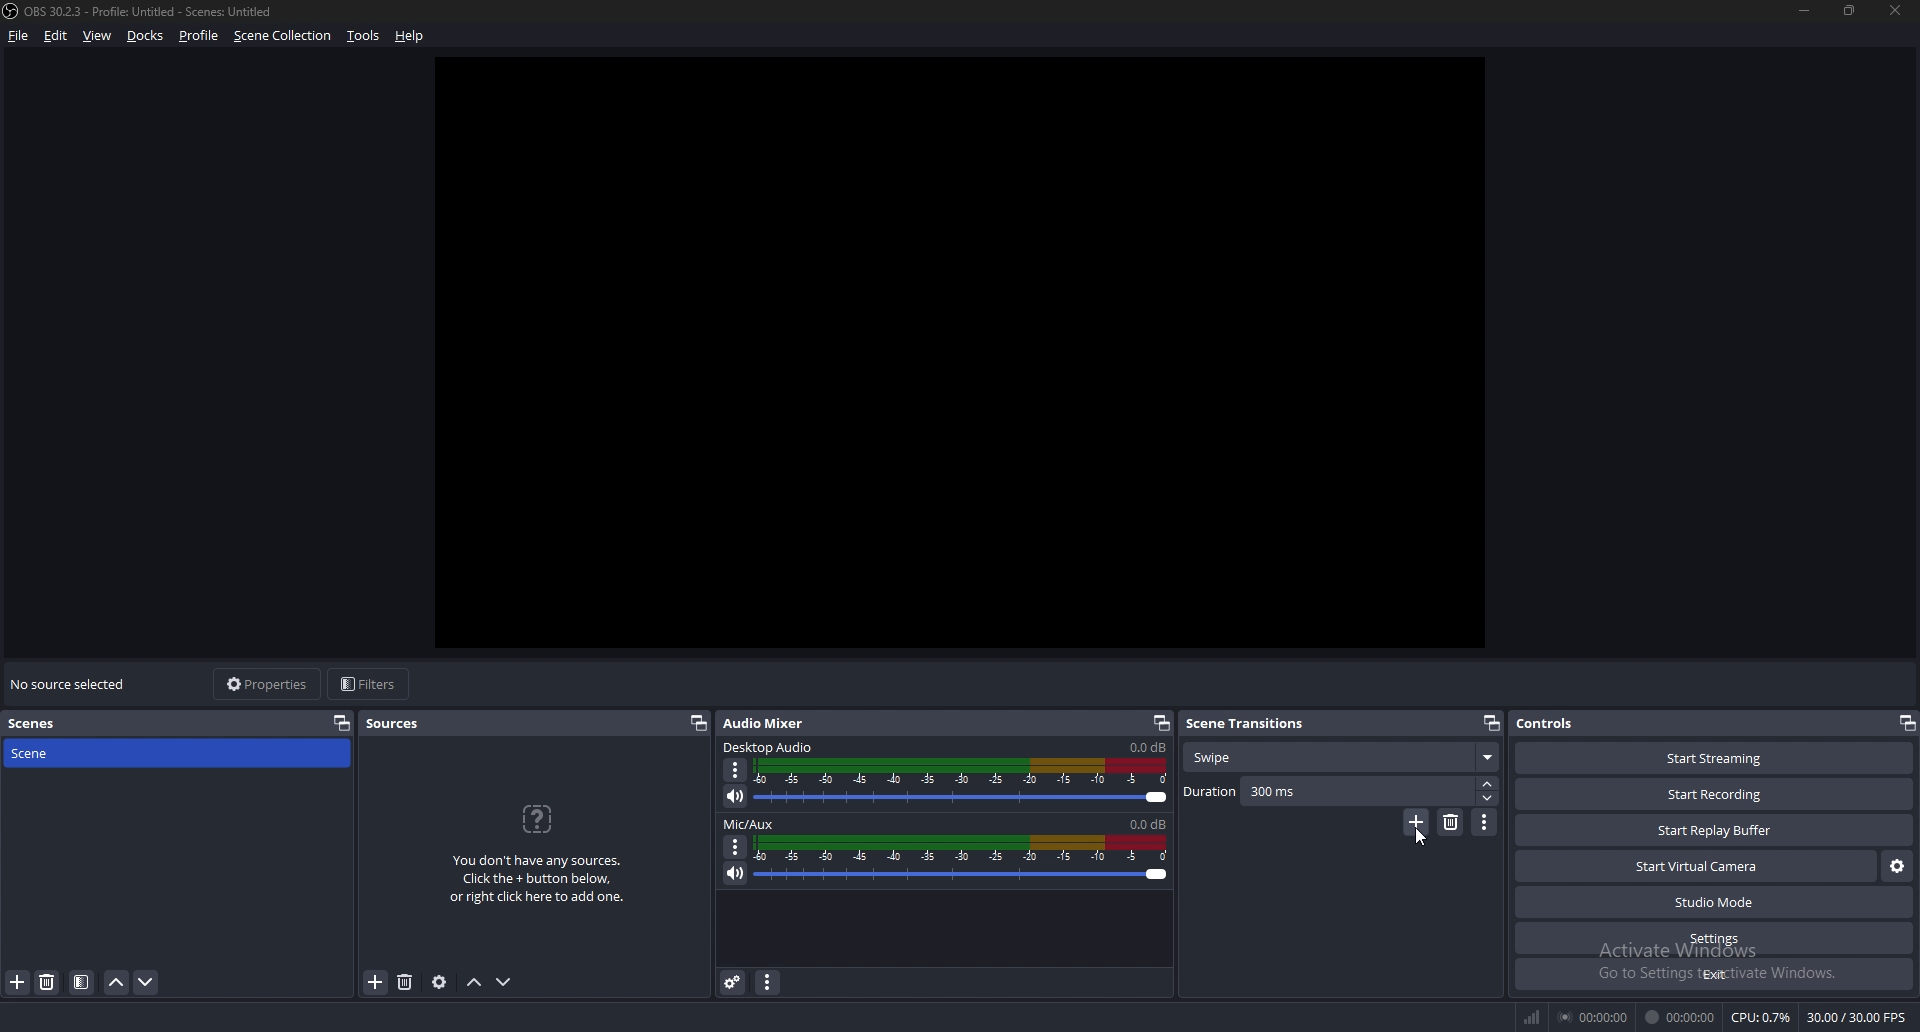 Image resolution: width=1920 pixels, height=1032 pixels. I want to click on move scene up, so click(116, 982).